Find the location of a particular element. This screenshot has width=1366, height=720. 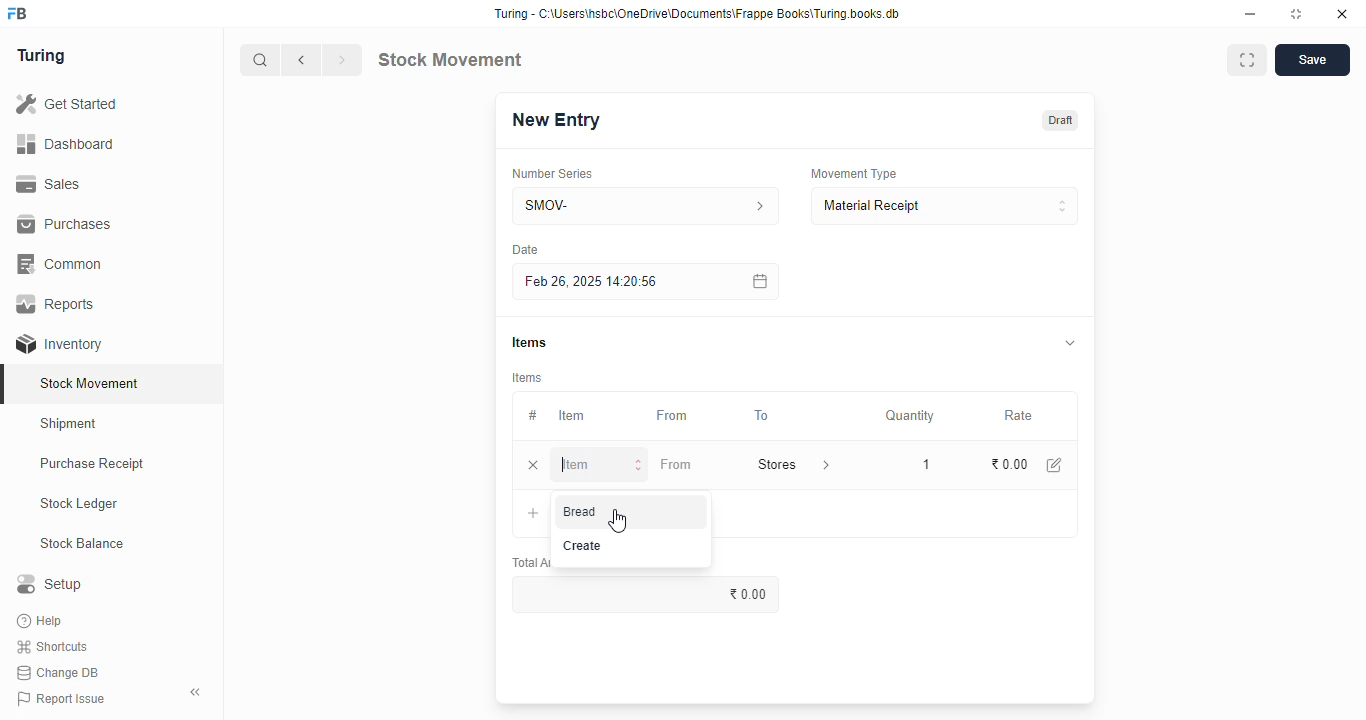

add is located at coordinates (534, 514).